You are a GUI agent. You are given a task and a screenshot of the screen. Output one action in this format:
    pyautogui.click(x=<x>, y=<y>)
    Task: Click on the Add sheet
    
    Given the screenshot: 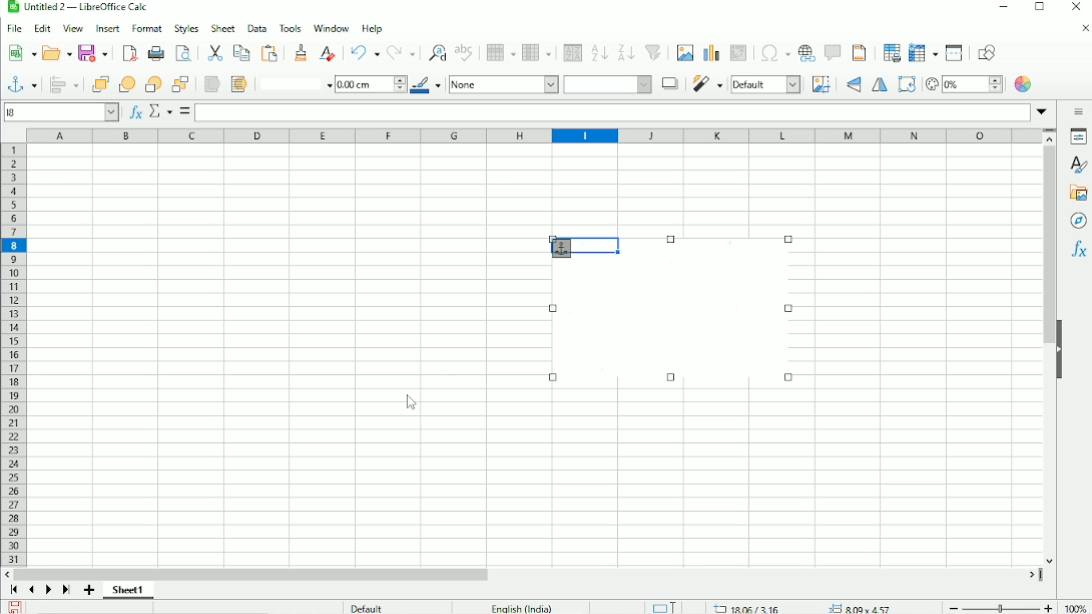 What is the action you would take?
    pyautogui.click(x=89, y=590)
    